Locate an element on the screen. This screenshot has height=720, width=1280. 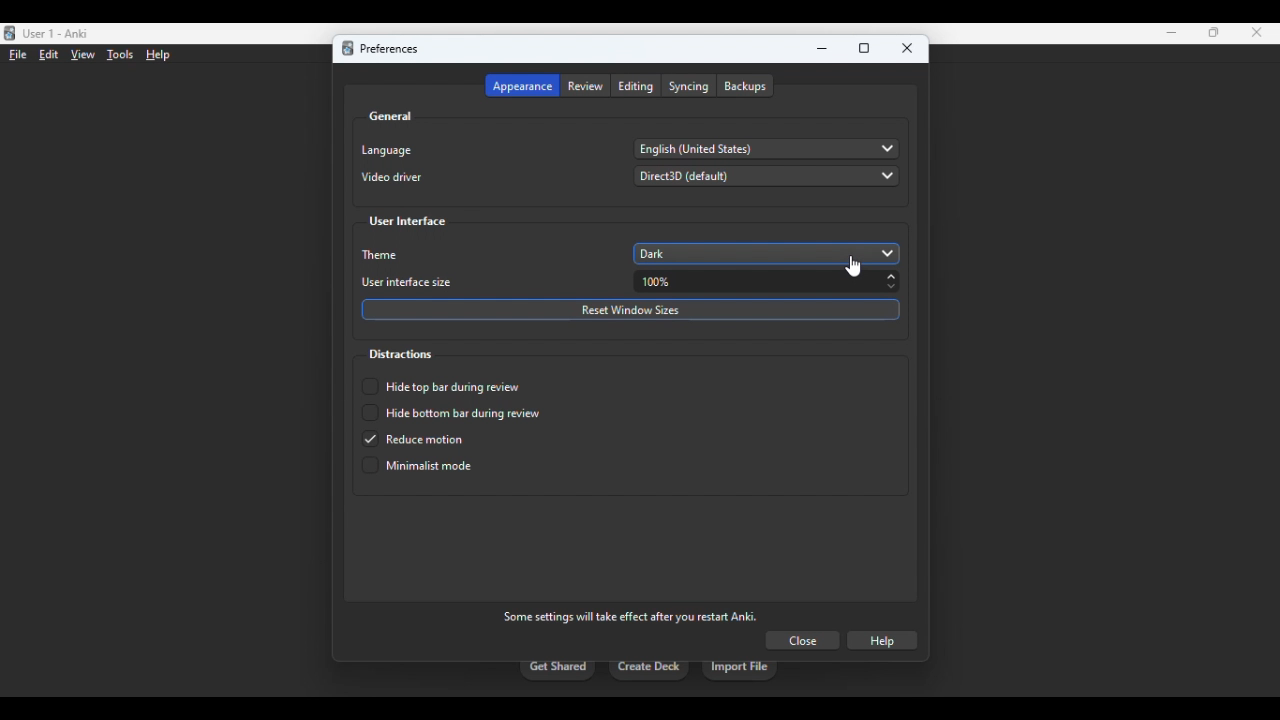
maximize is located at coordinates (864, 49).